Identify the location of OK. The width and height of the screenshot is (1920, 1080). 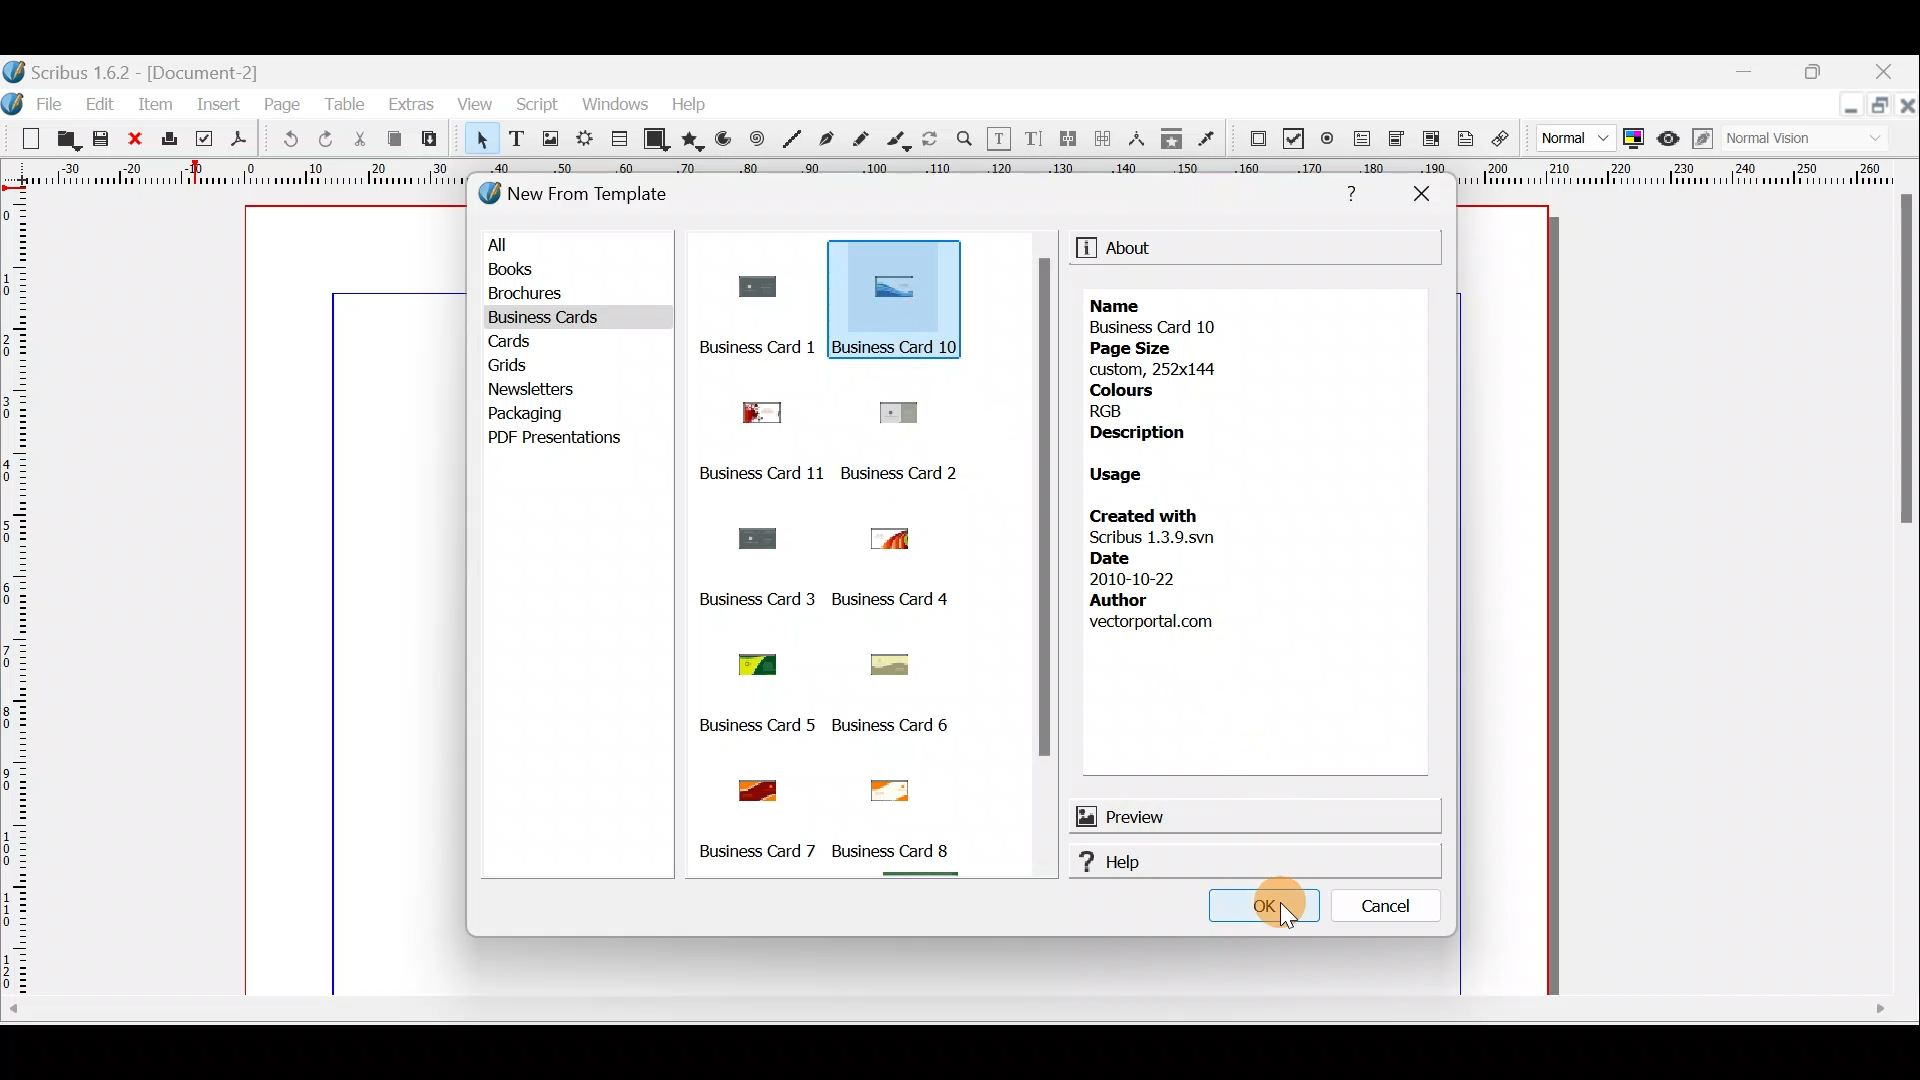
(1263, 910).